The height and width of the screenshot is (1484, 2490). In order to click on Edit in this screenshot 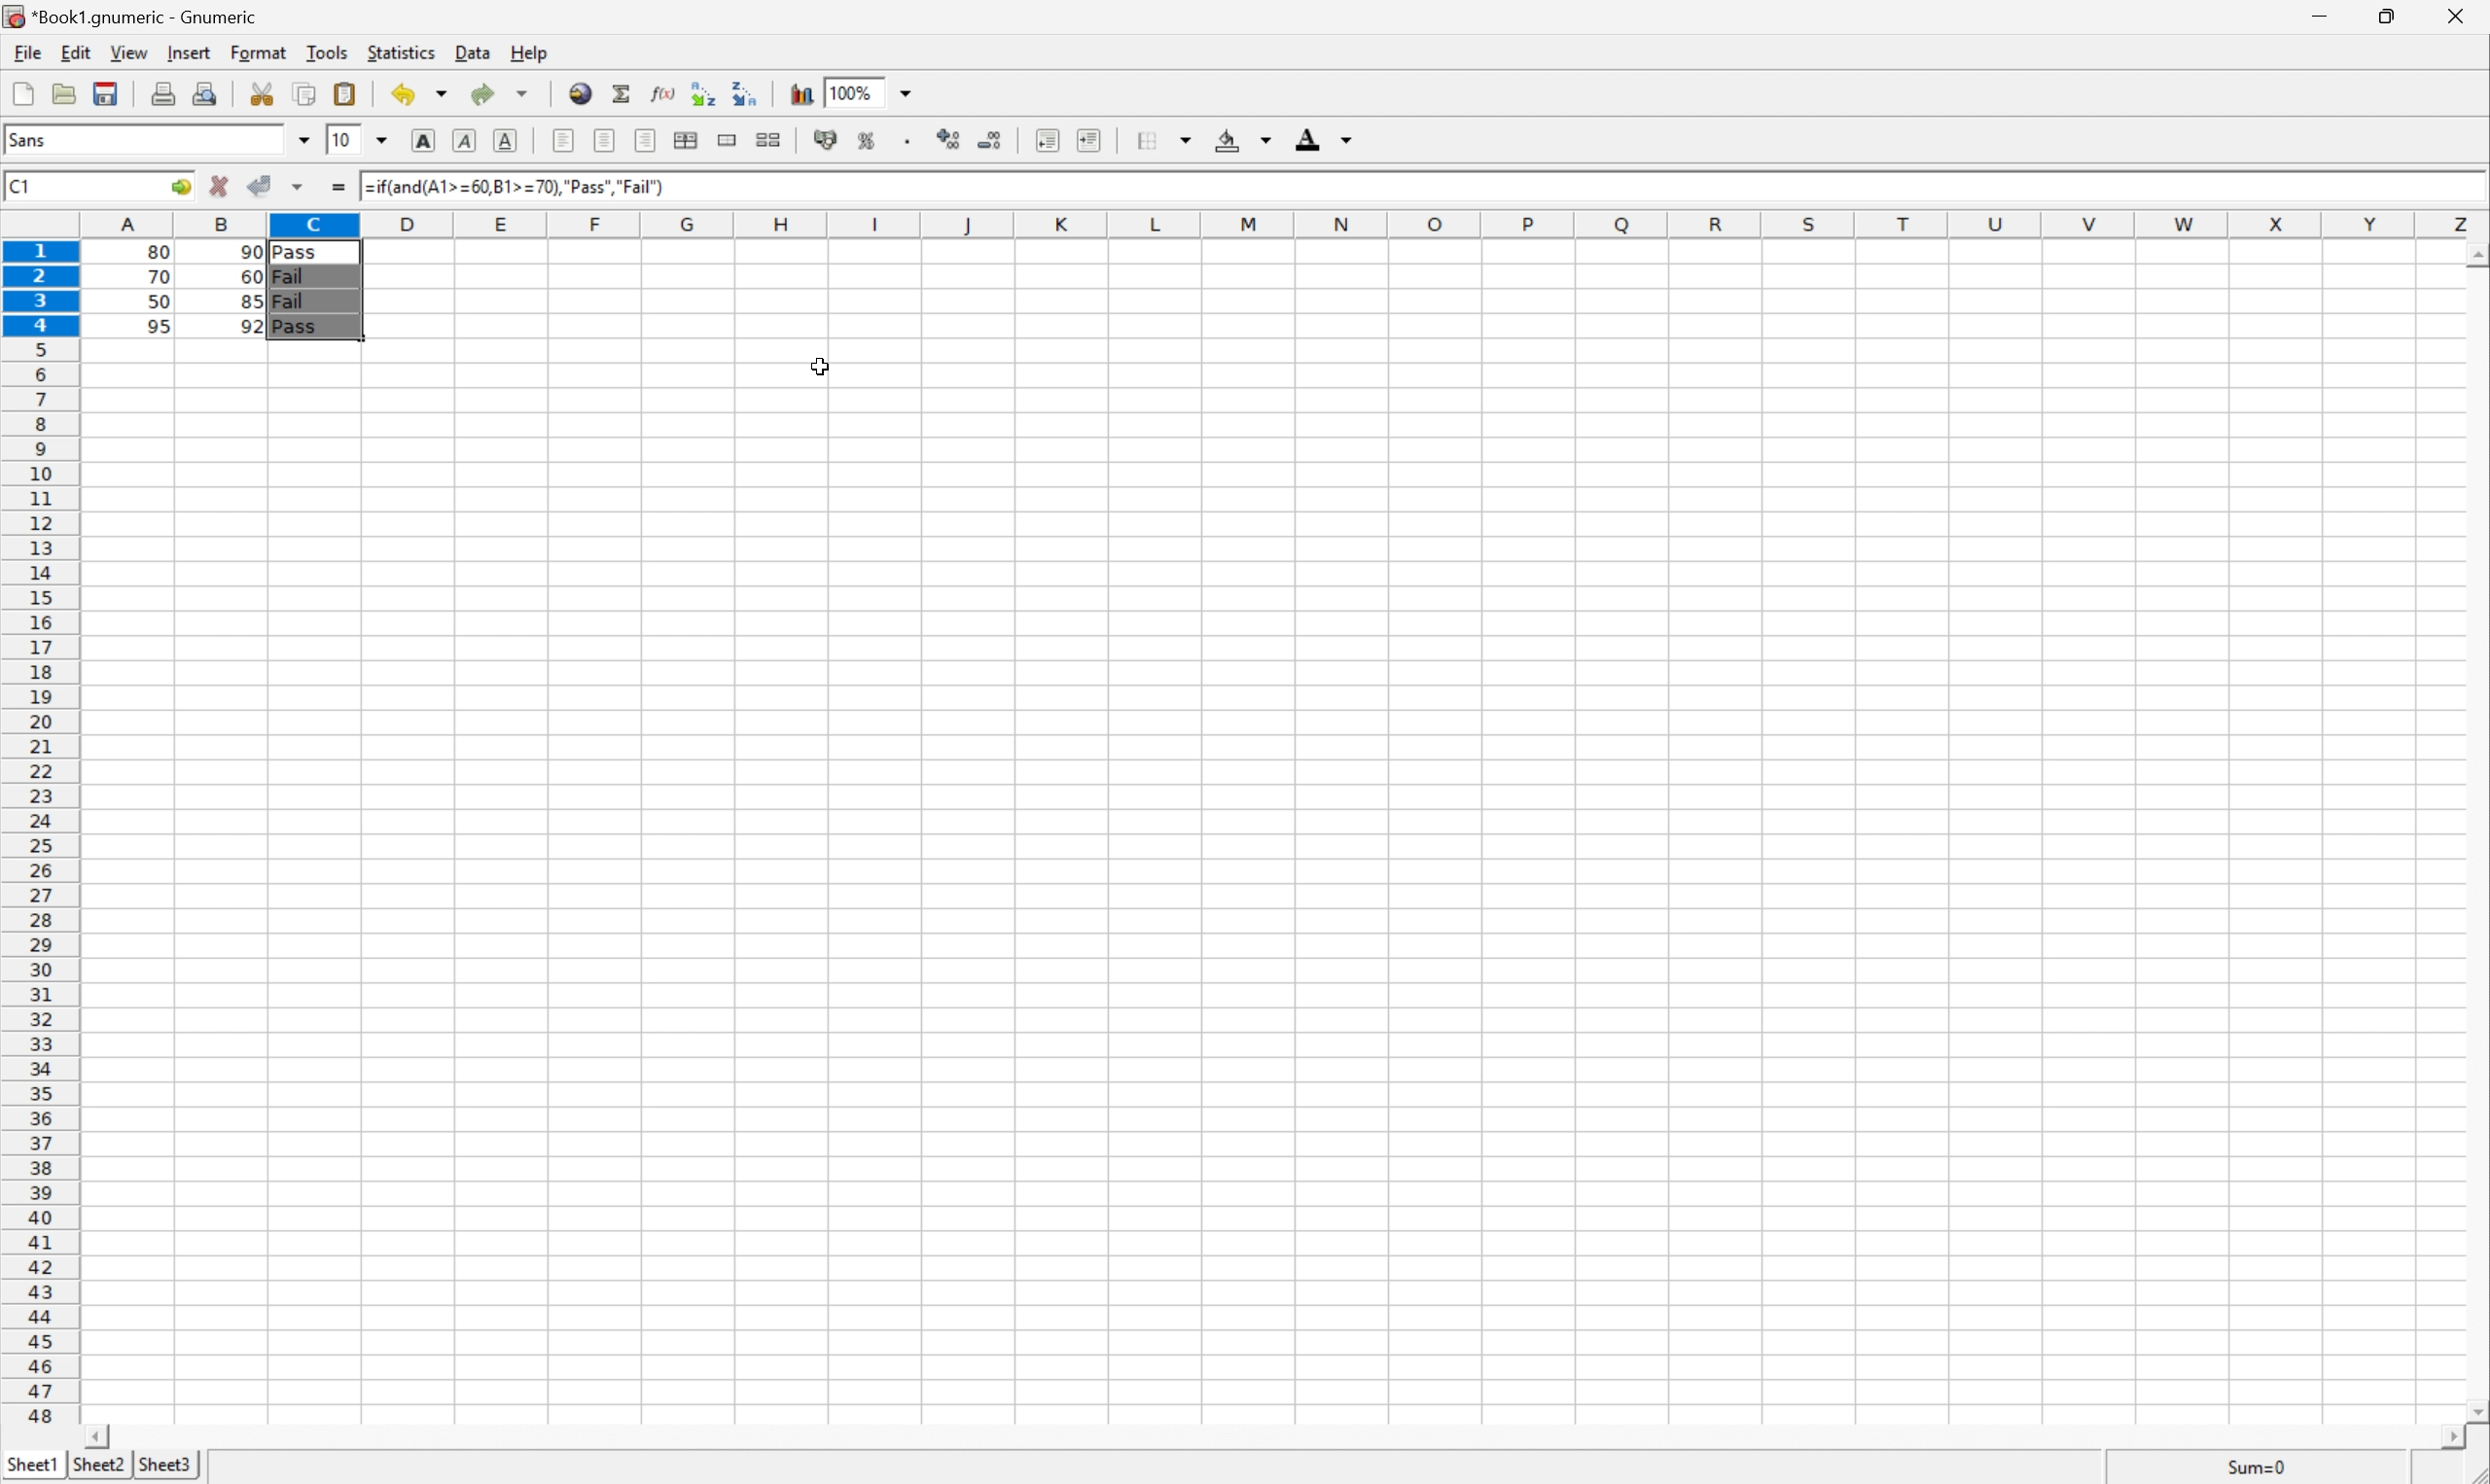, I will do `click(75, 54)`.